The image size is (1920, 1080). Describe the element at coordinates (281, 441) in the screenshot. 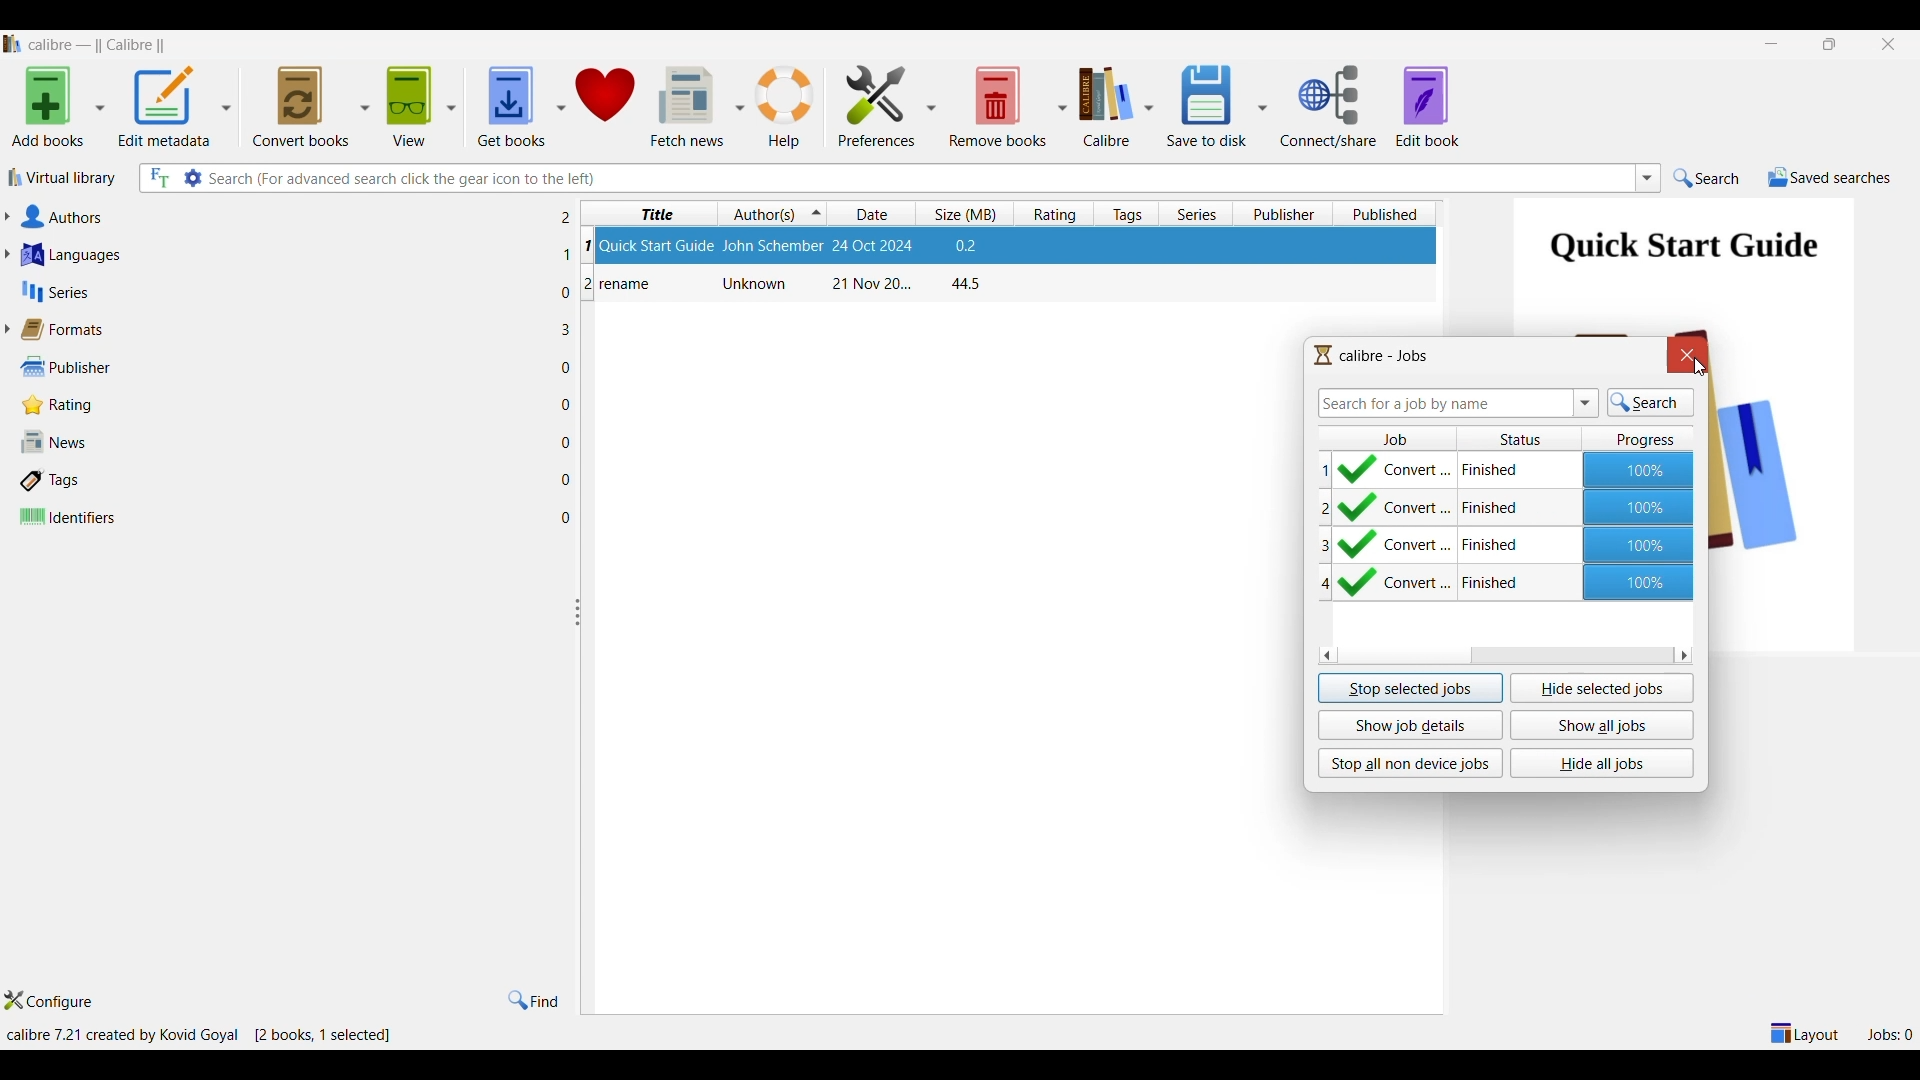

I see `News` at that location.